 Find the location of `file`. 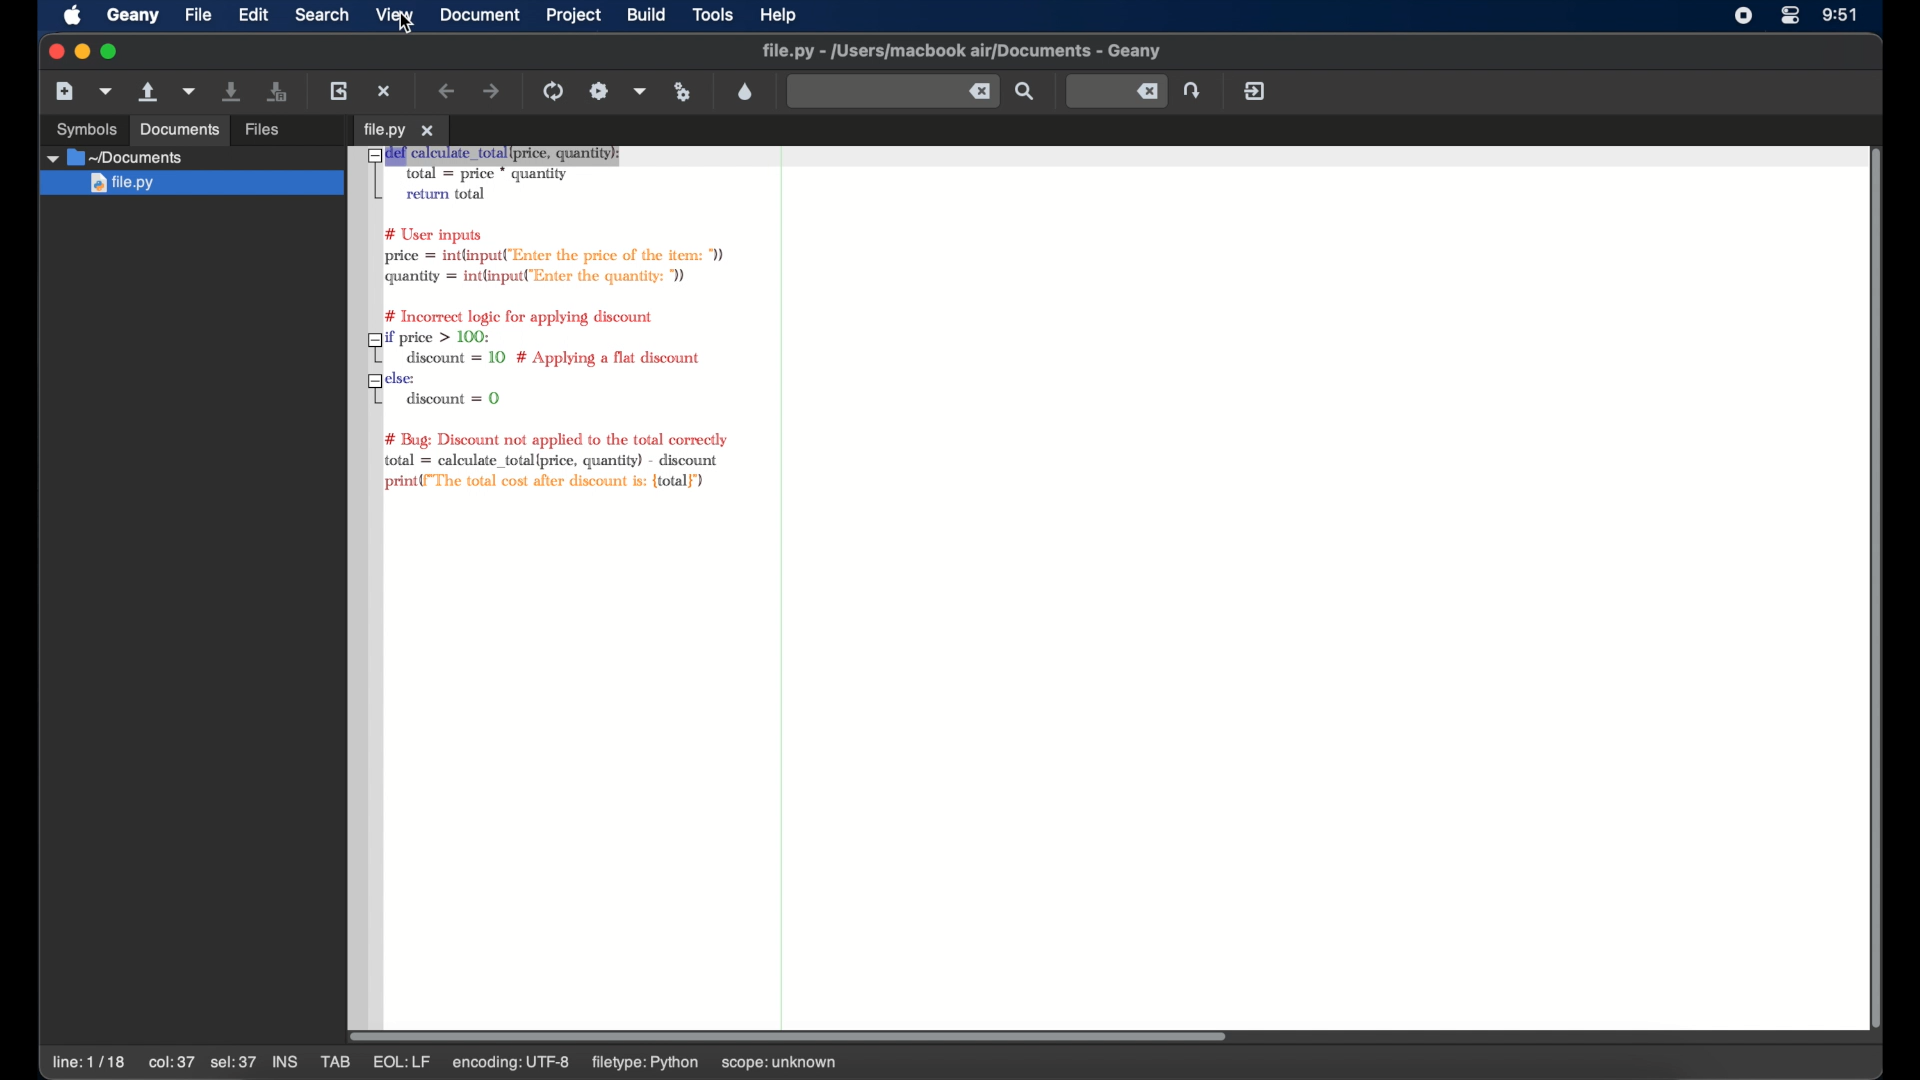

file is located at coordinates (197, 16).